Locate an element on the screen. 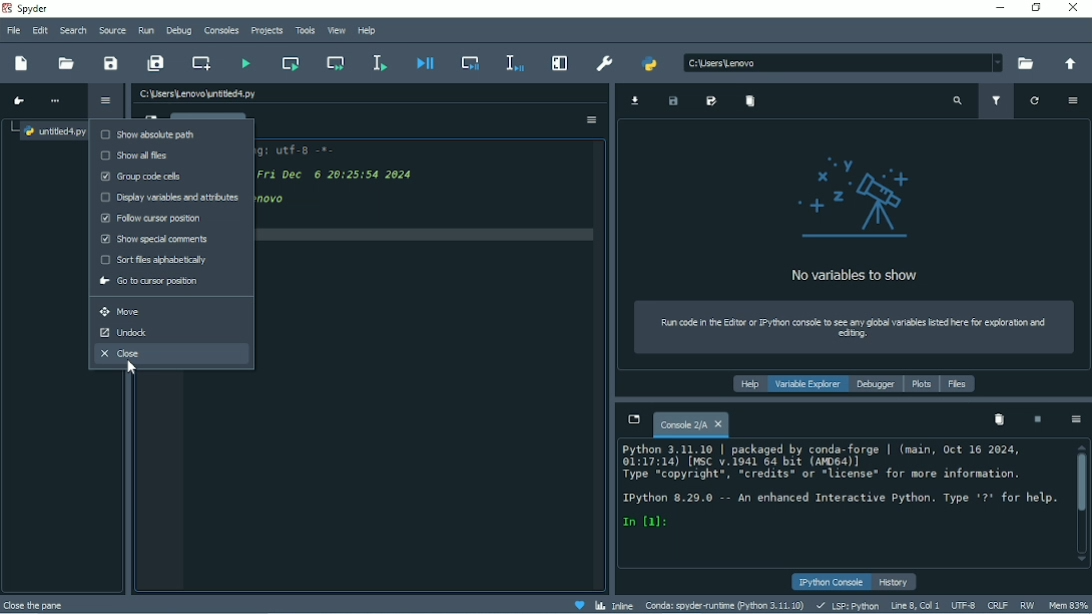 Image resolution: width=1092 pixels, height=614 pixels. Show all files is located at coordinates (139, 156).